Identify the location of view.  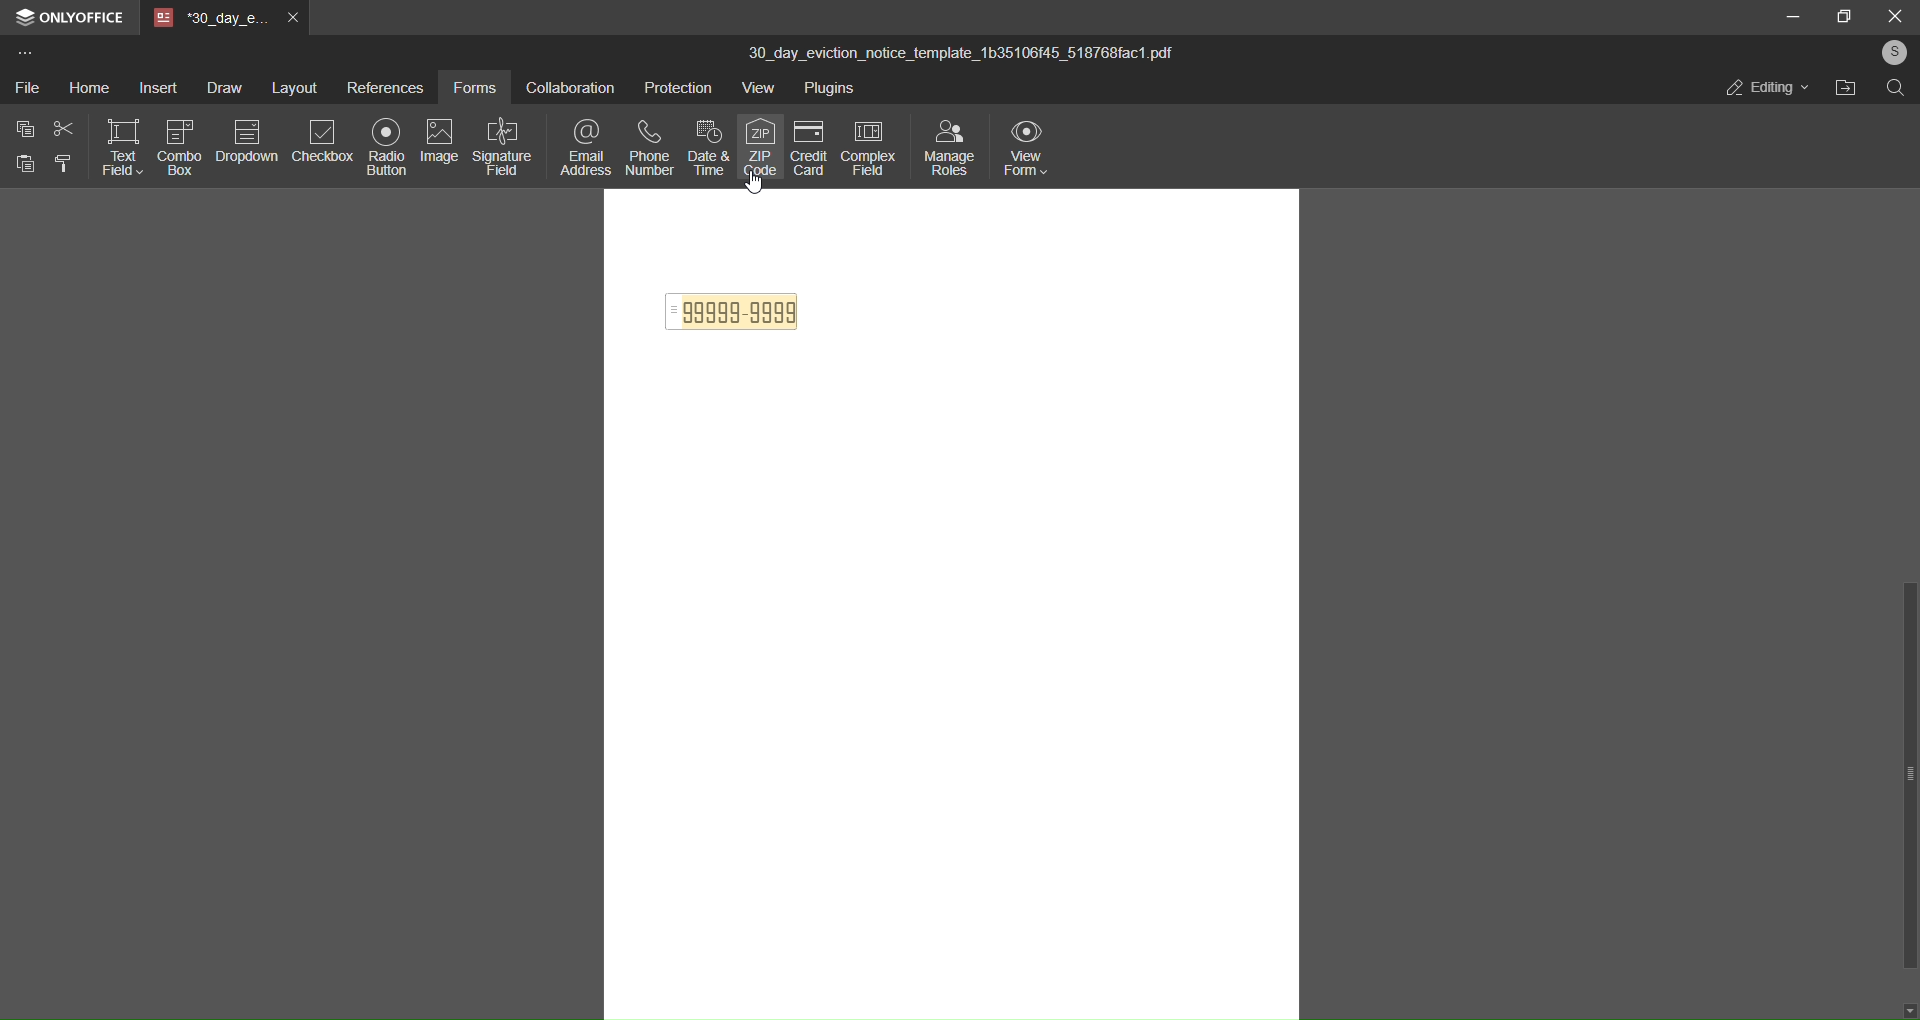
(759, 89).